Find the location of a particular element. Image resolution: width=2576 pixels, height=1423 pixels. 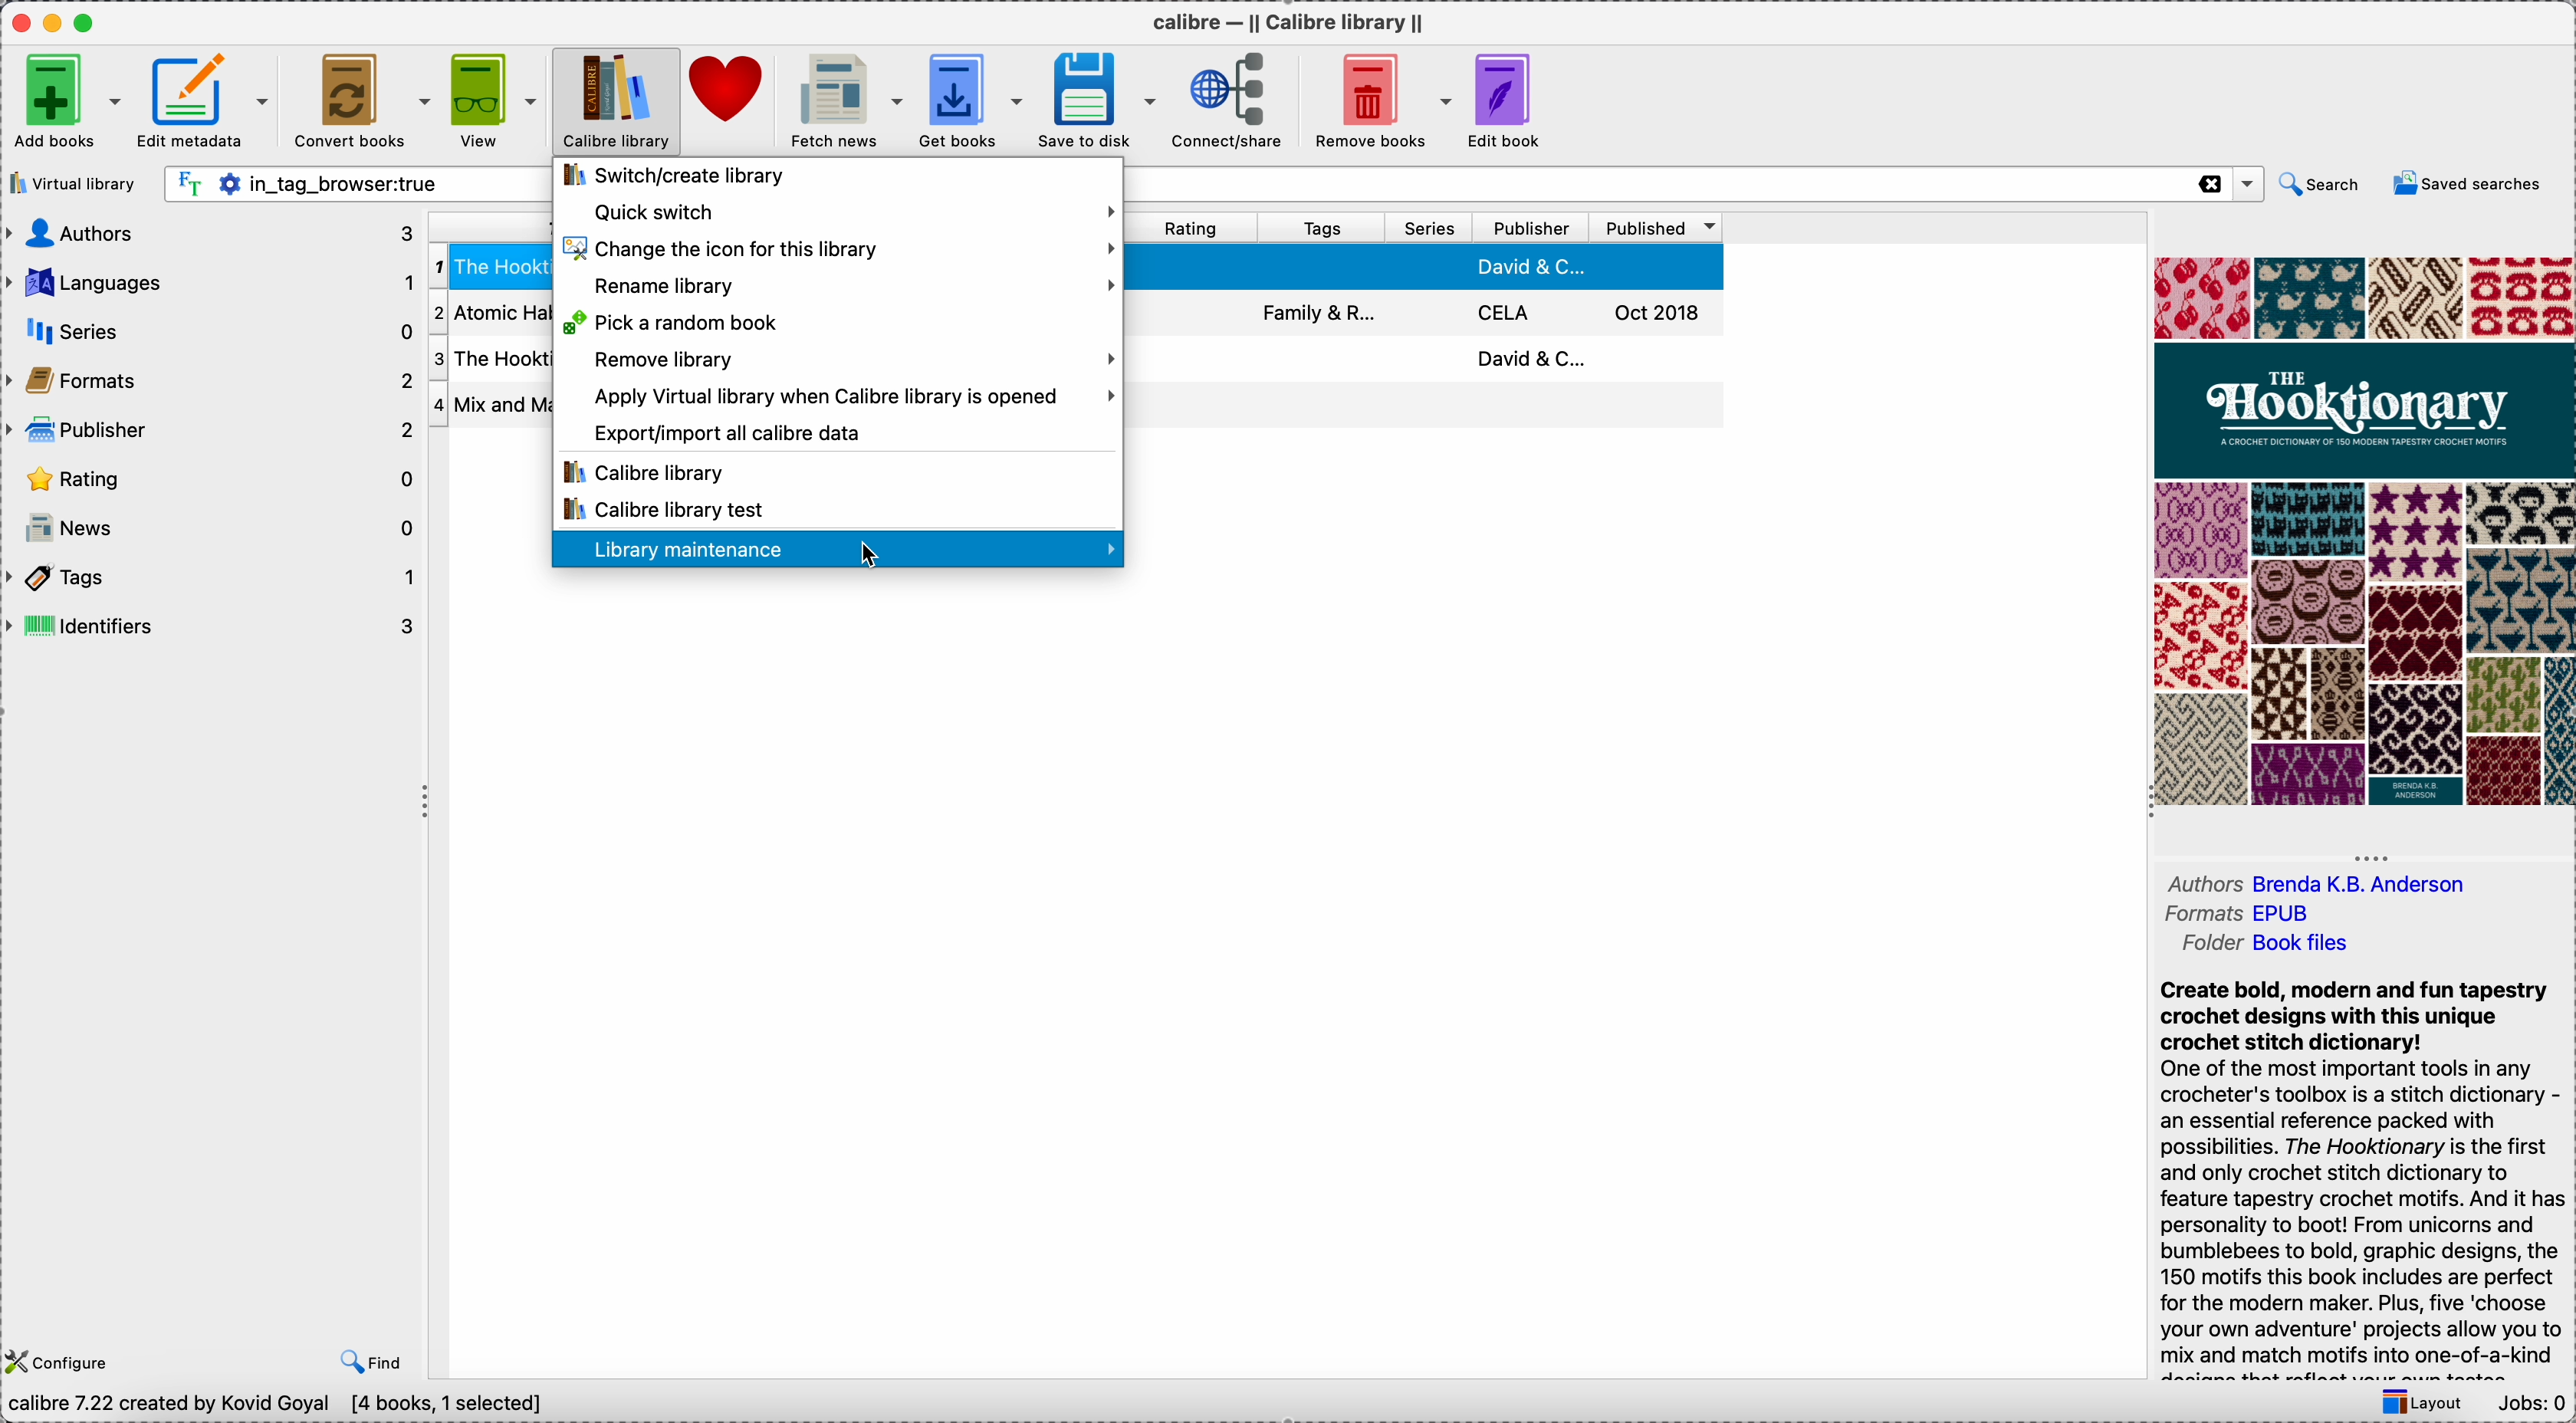

first book is located at coordinates (1436, 269).